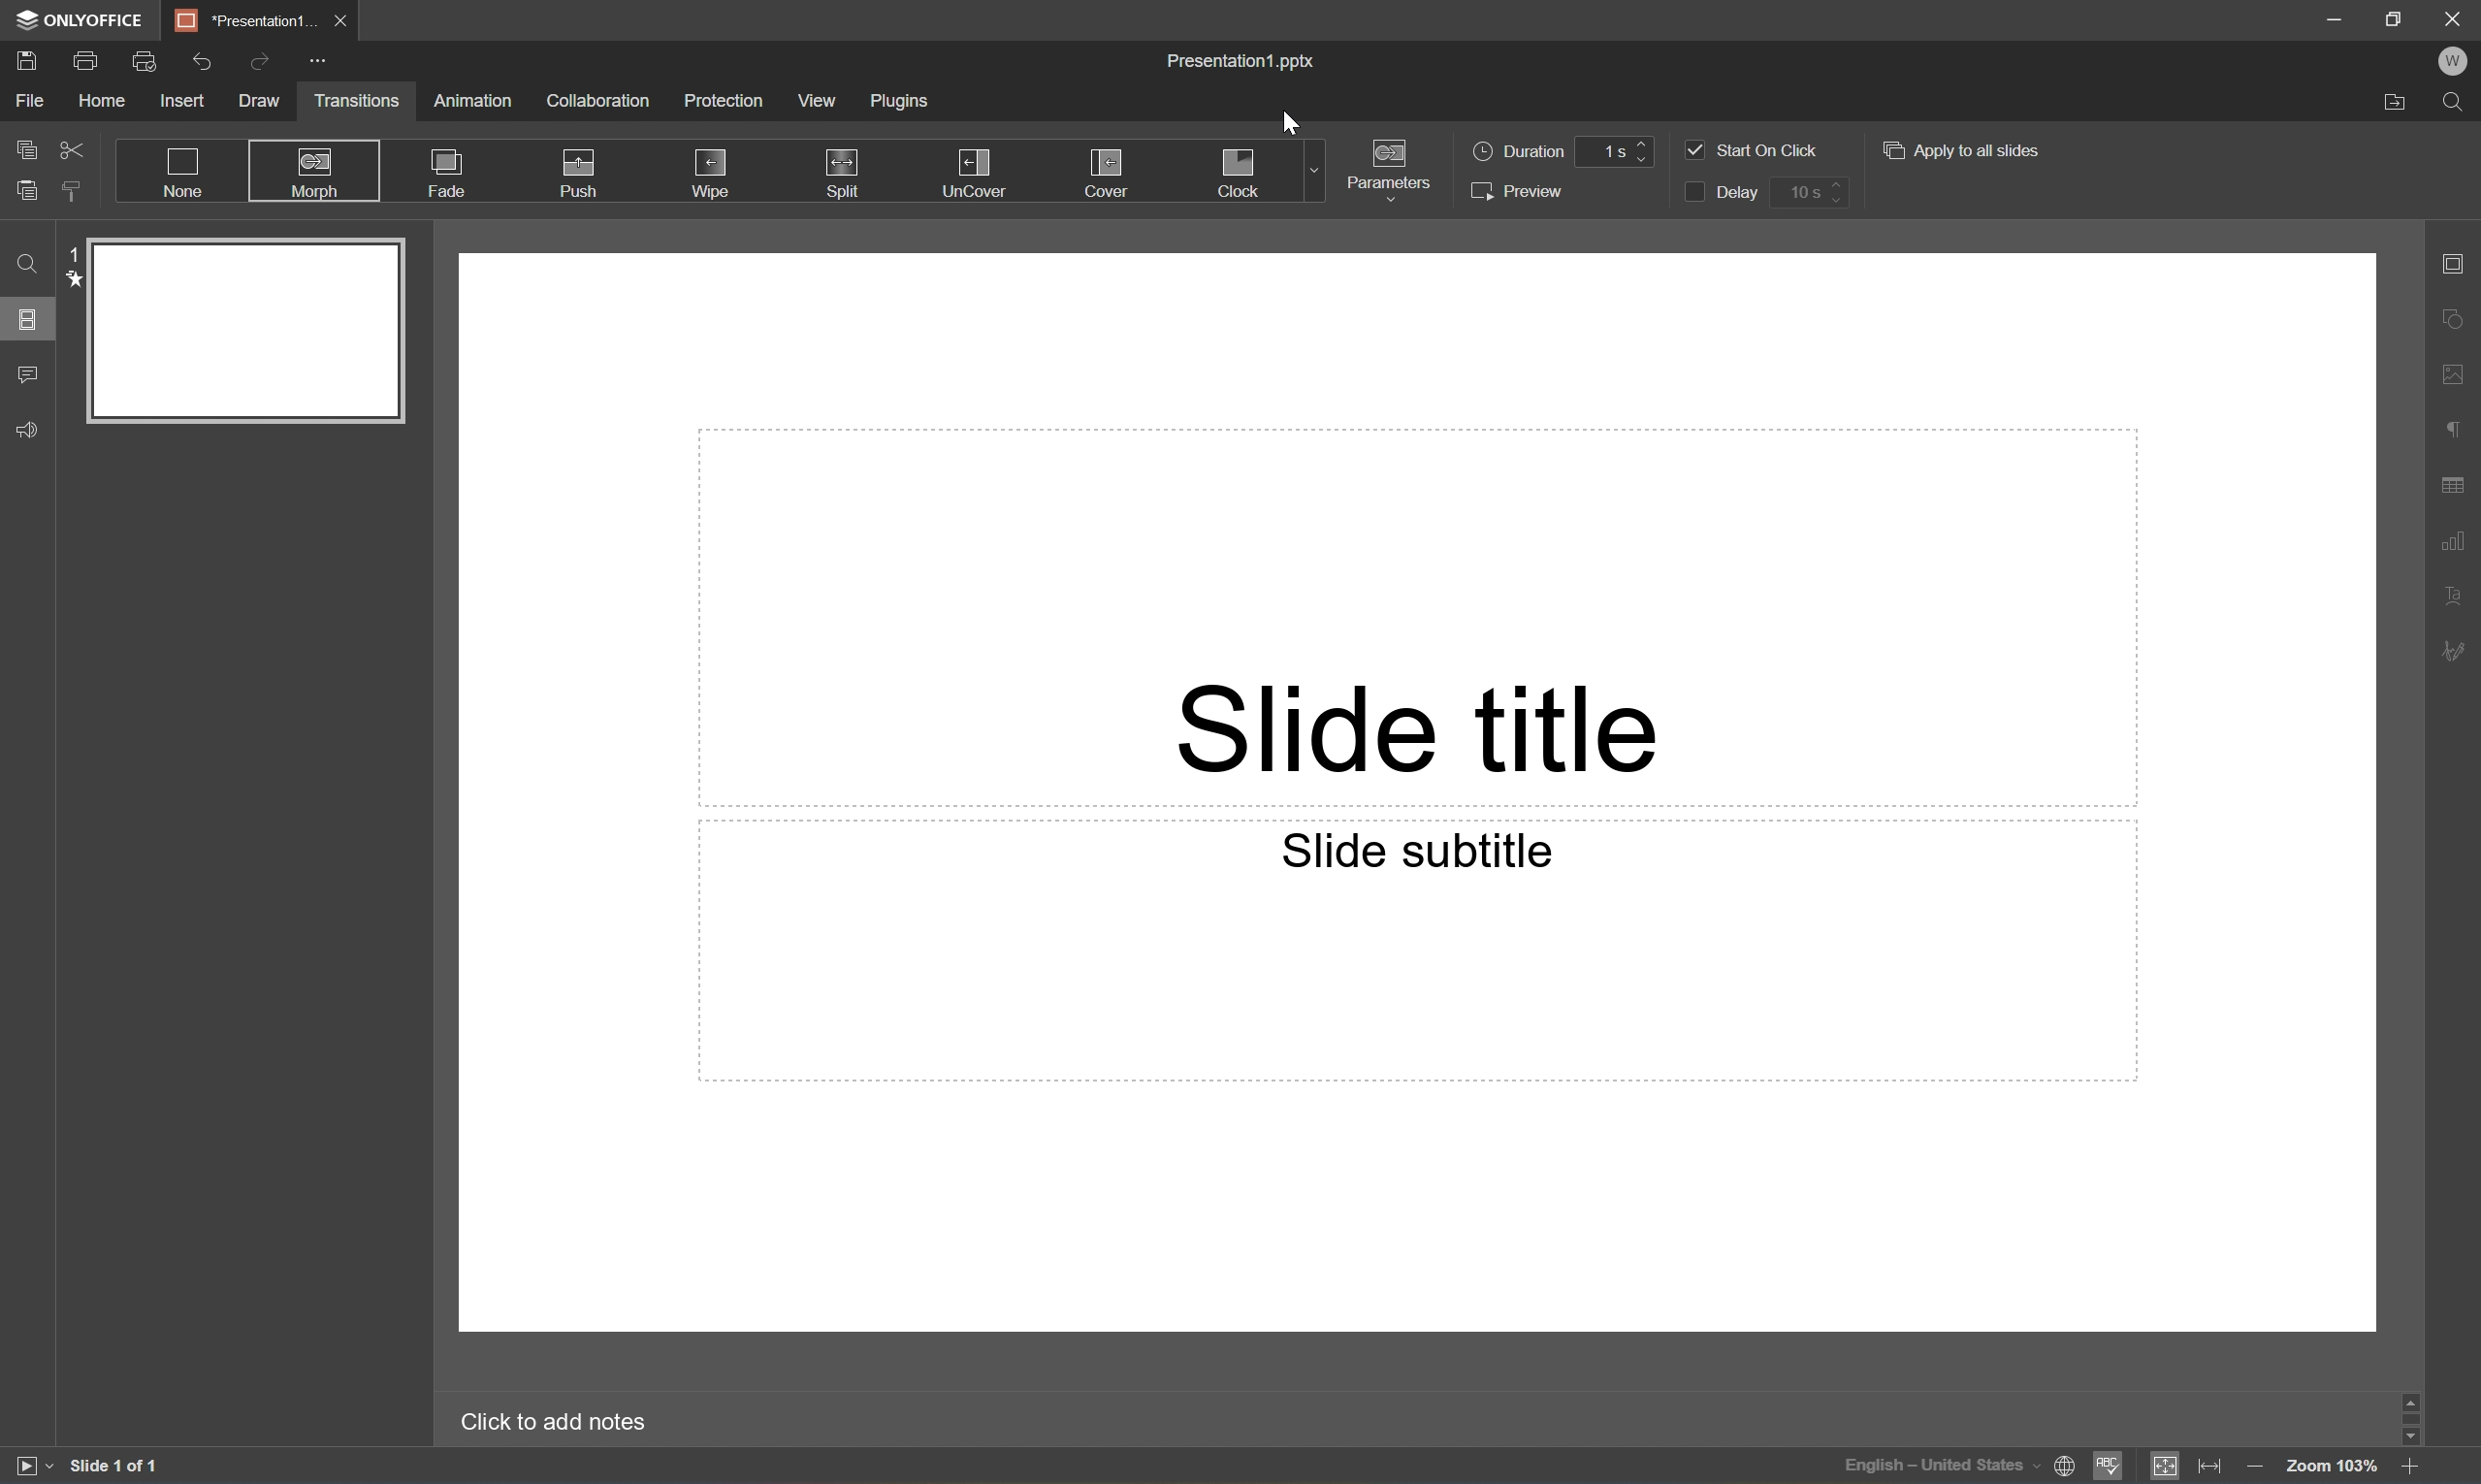 The image size is (2481, 1484). Describe the element at coordinates (1718, 194) in the screenshot. I see `Delay` at that location.